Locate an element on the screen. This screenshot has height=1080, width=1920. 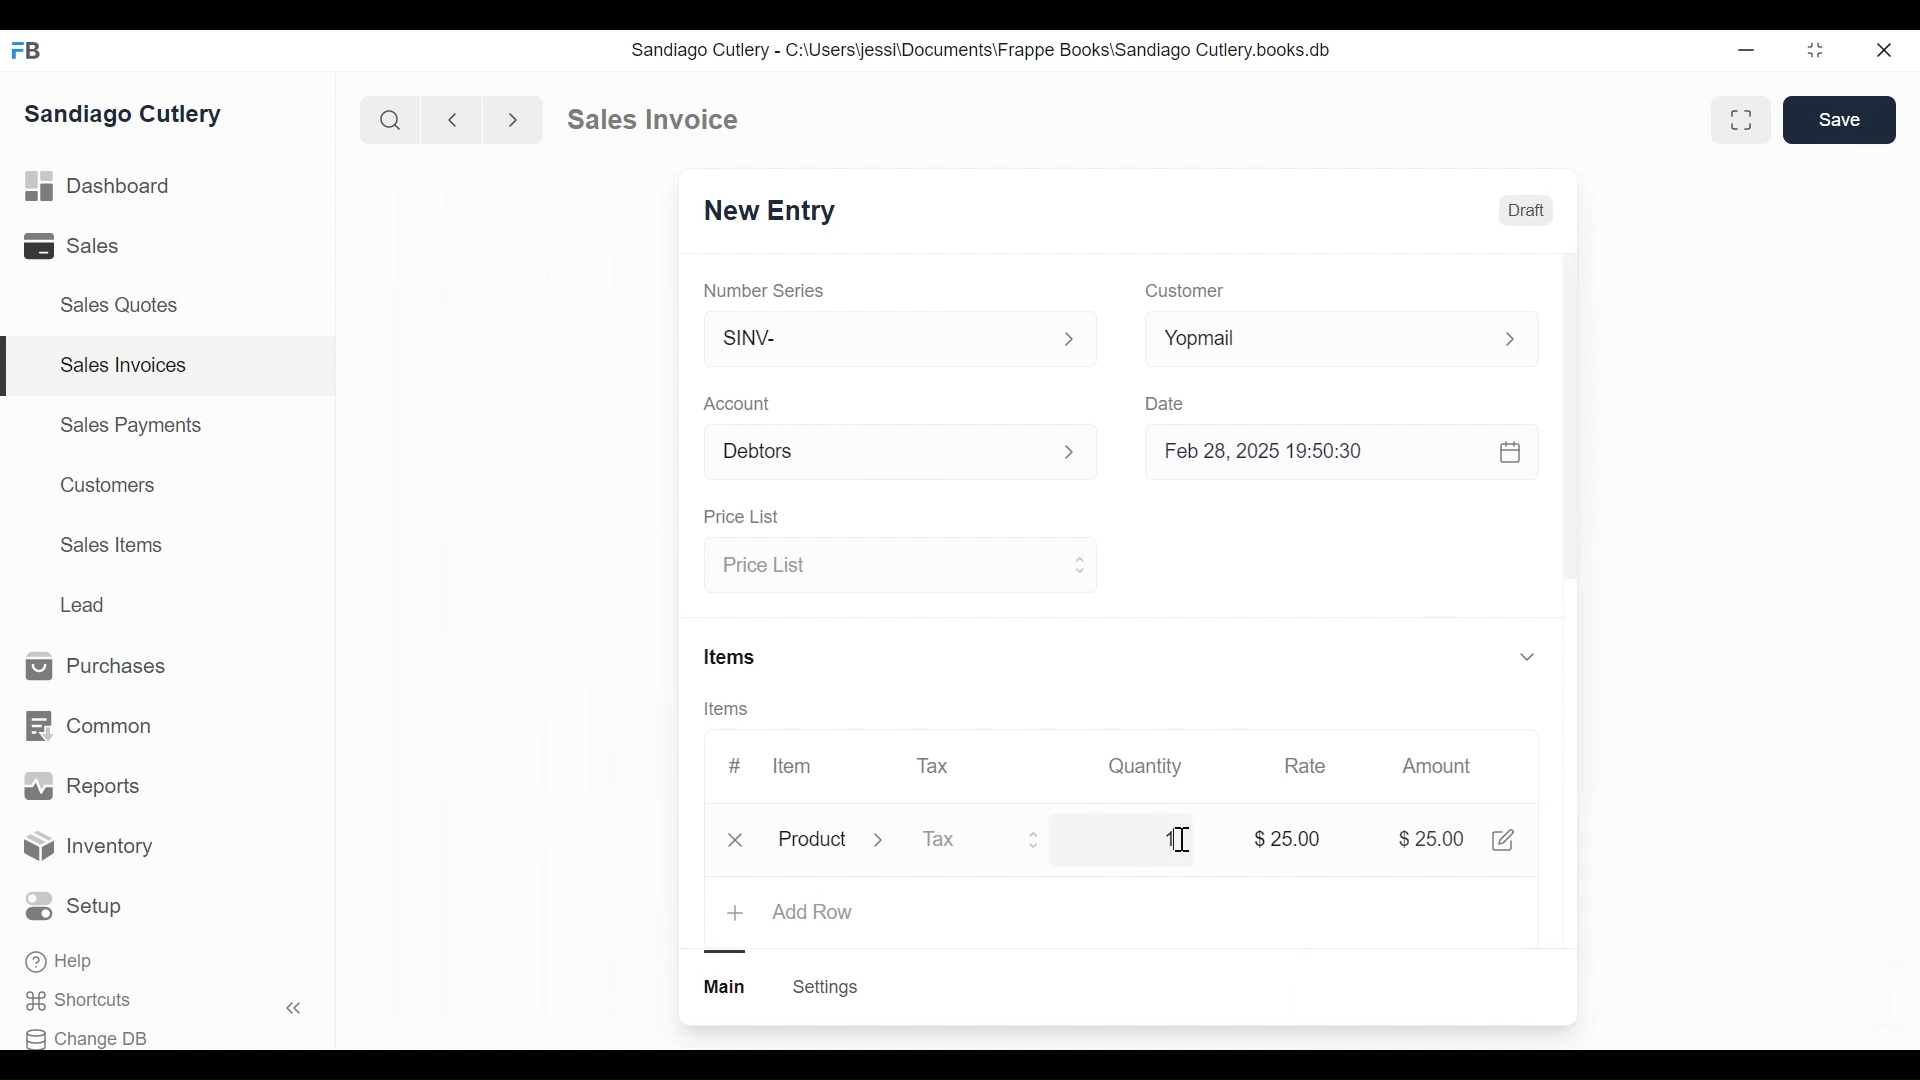
minimize is located at coordinates (1746, 49).